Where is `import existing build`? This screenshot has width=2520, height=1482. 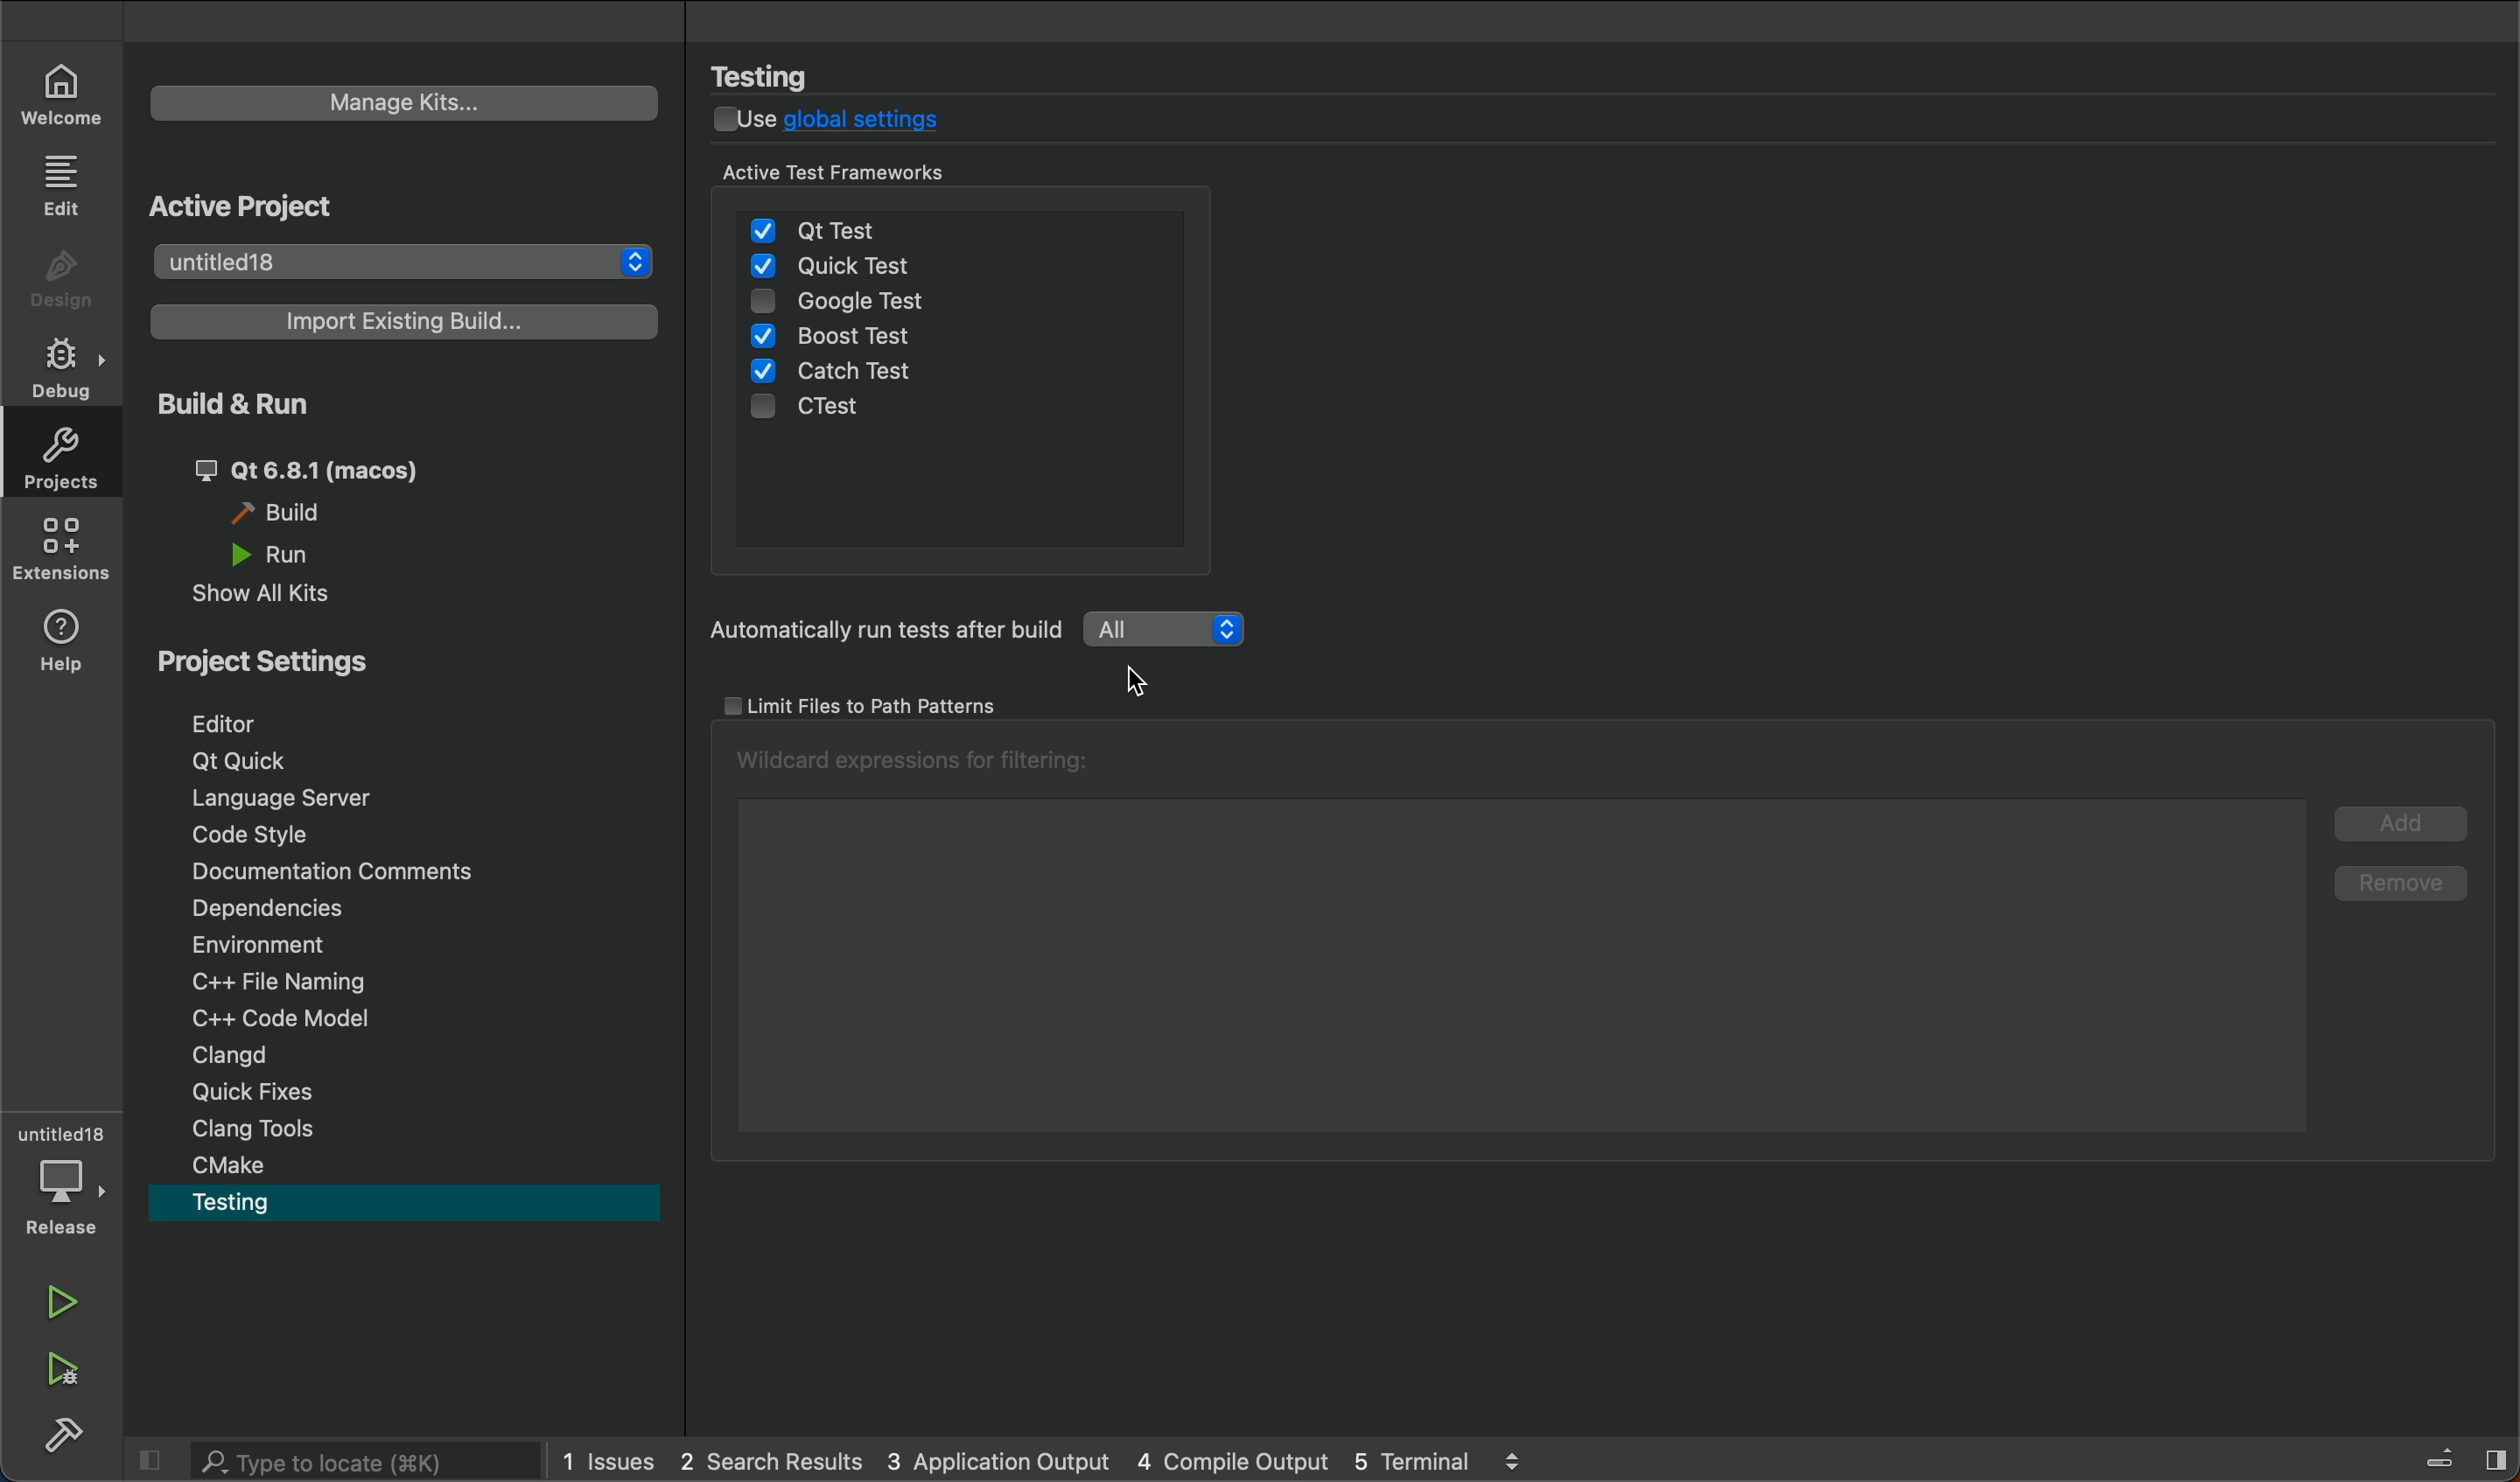
import existing build is located at coordinates (394, 320).